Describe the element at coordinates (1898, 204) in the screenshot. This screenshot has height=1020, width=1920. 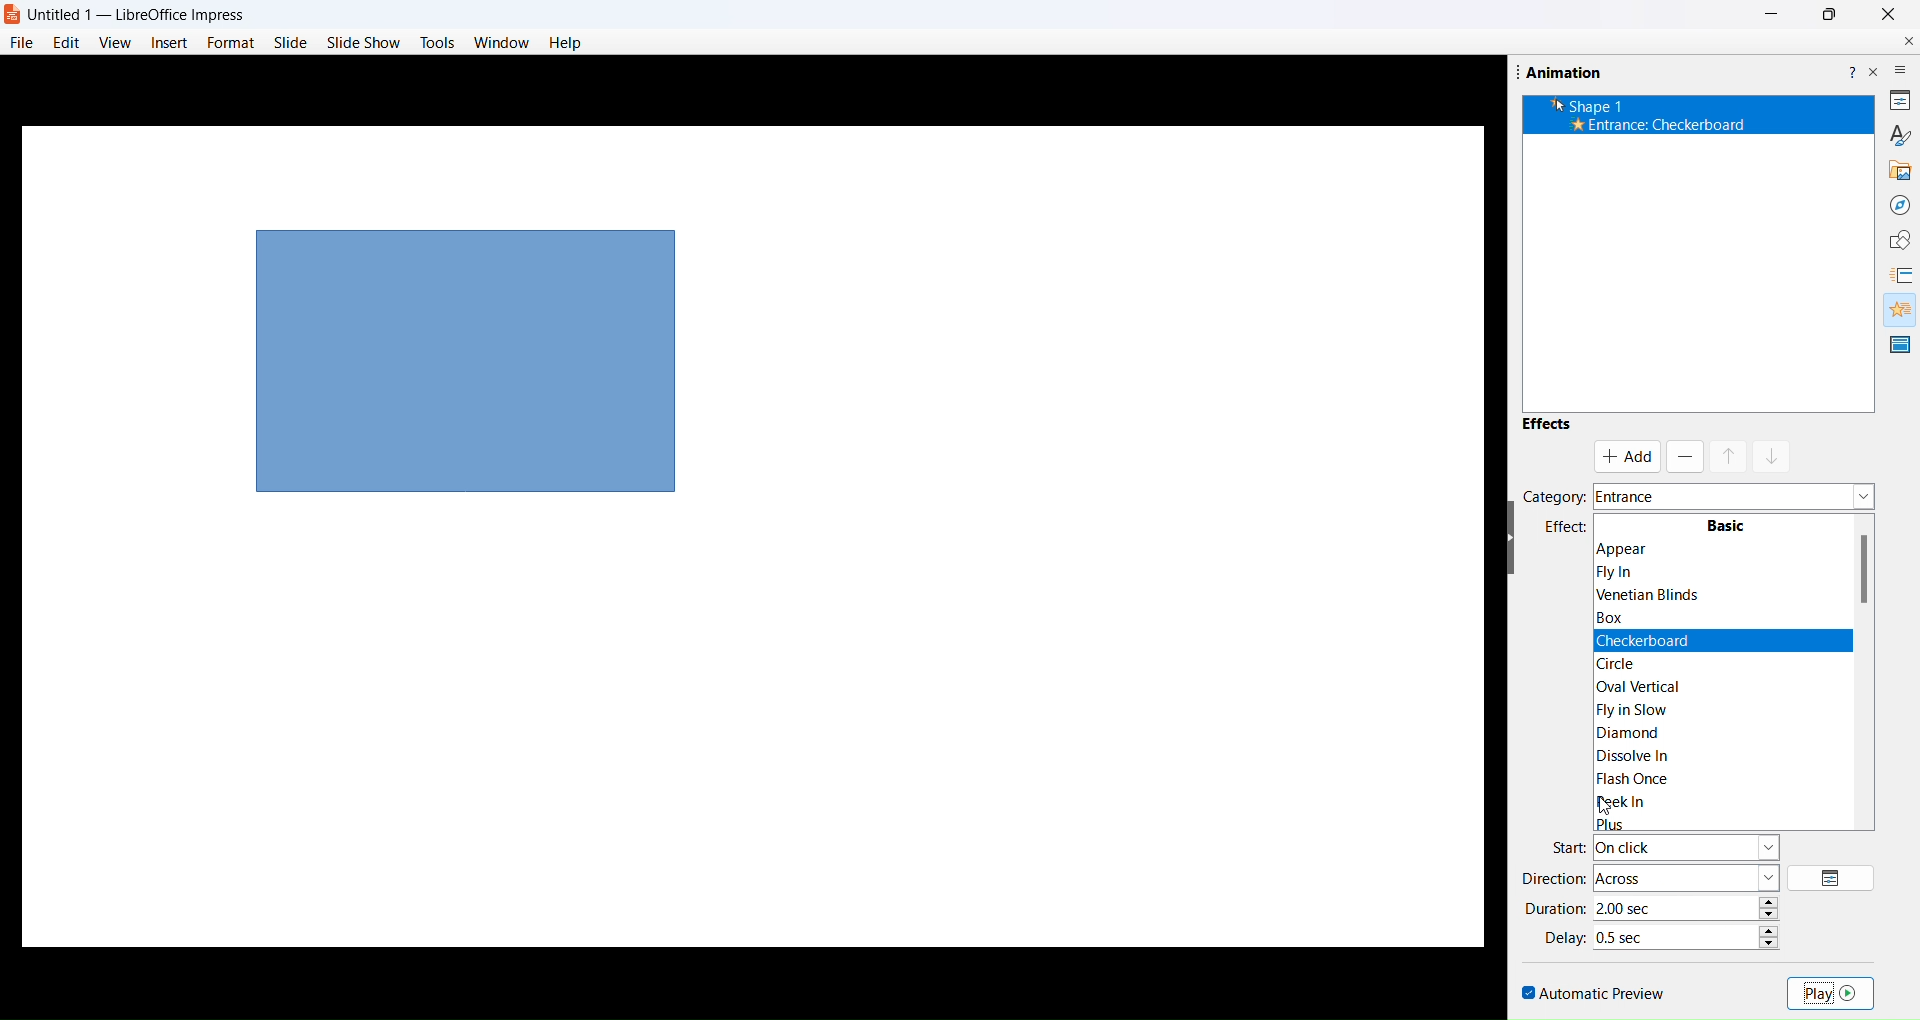
I see `navigator` at that location.